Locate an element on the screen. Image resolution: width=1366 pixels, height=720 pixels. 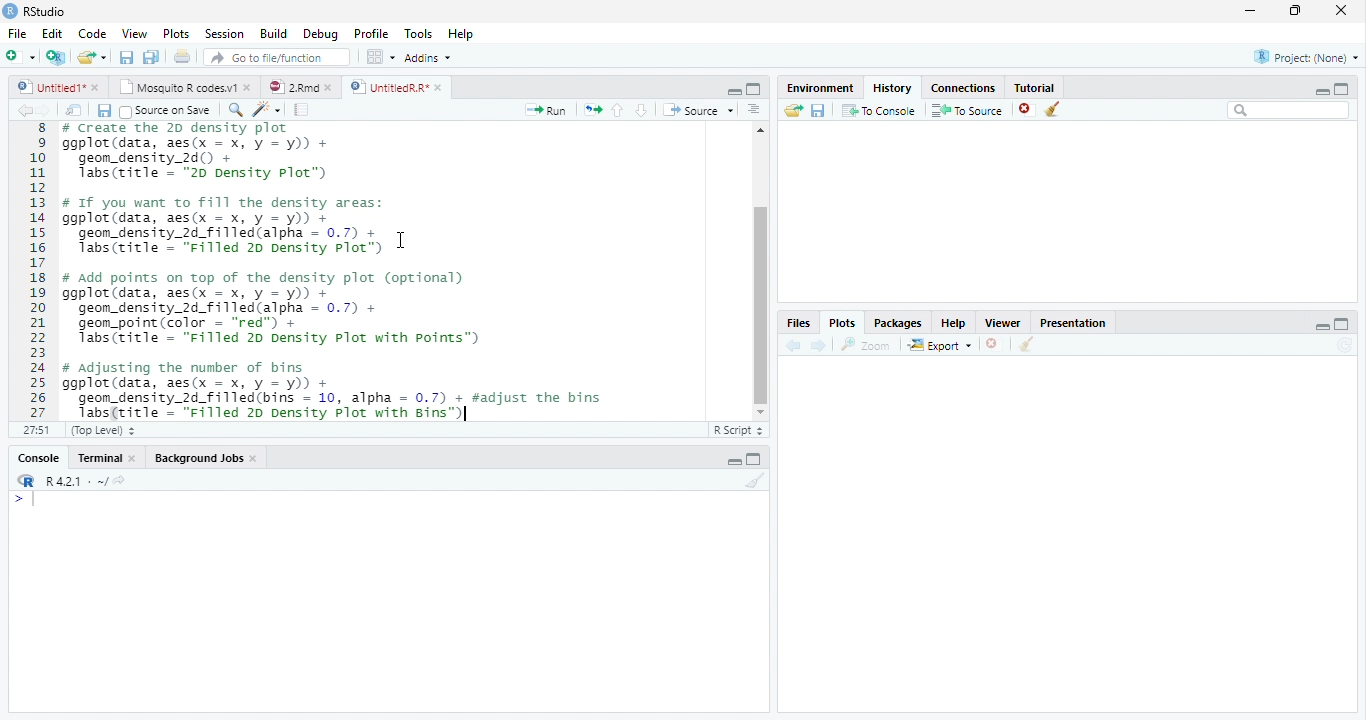
Run is located at coordinates (543, 111).